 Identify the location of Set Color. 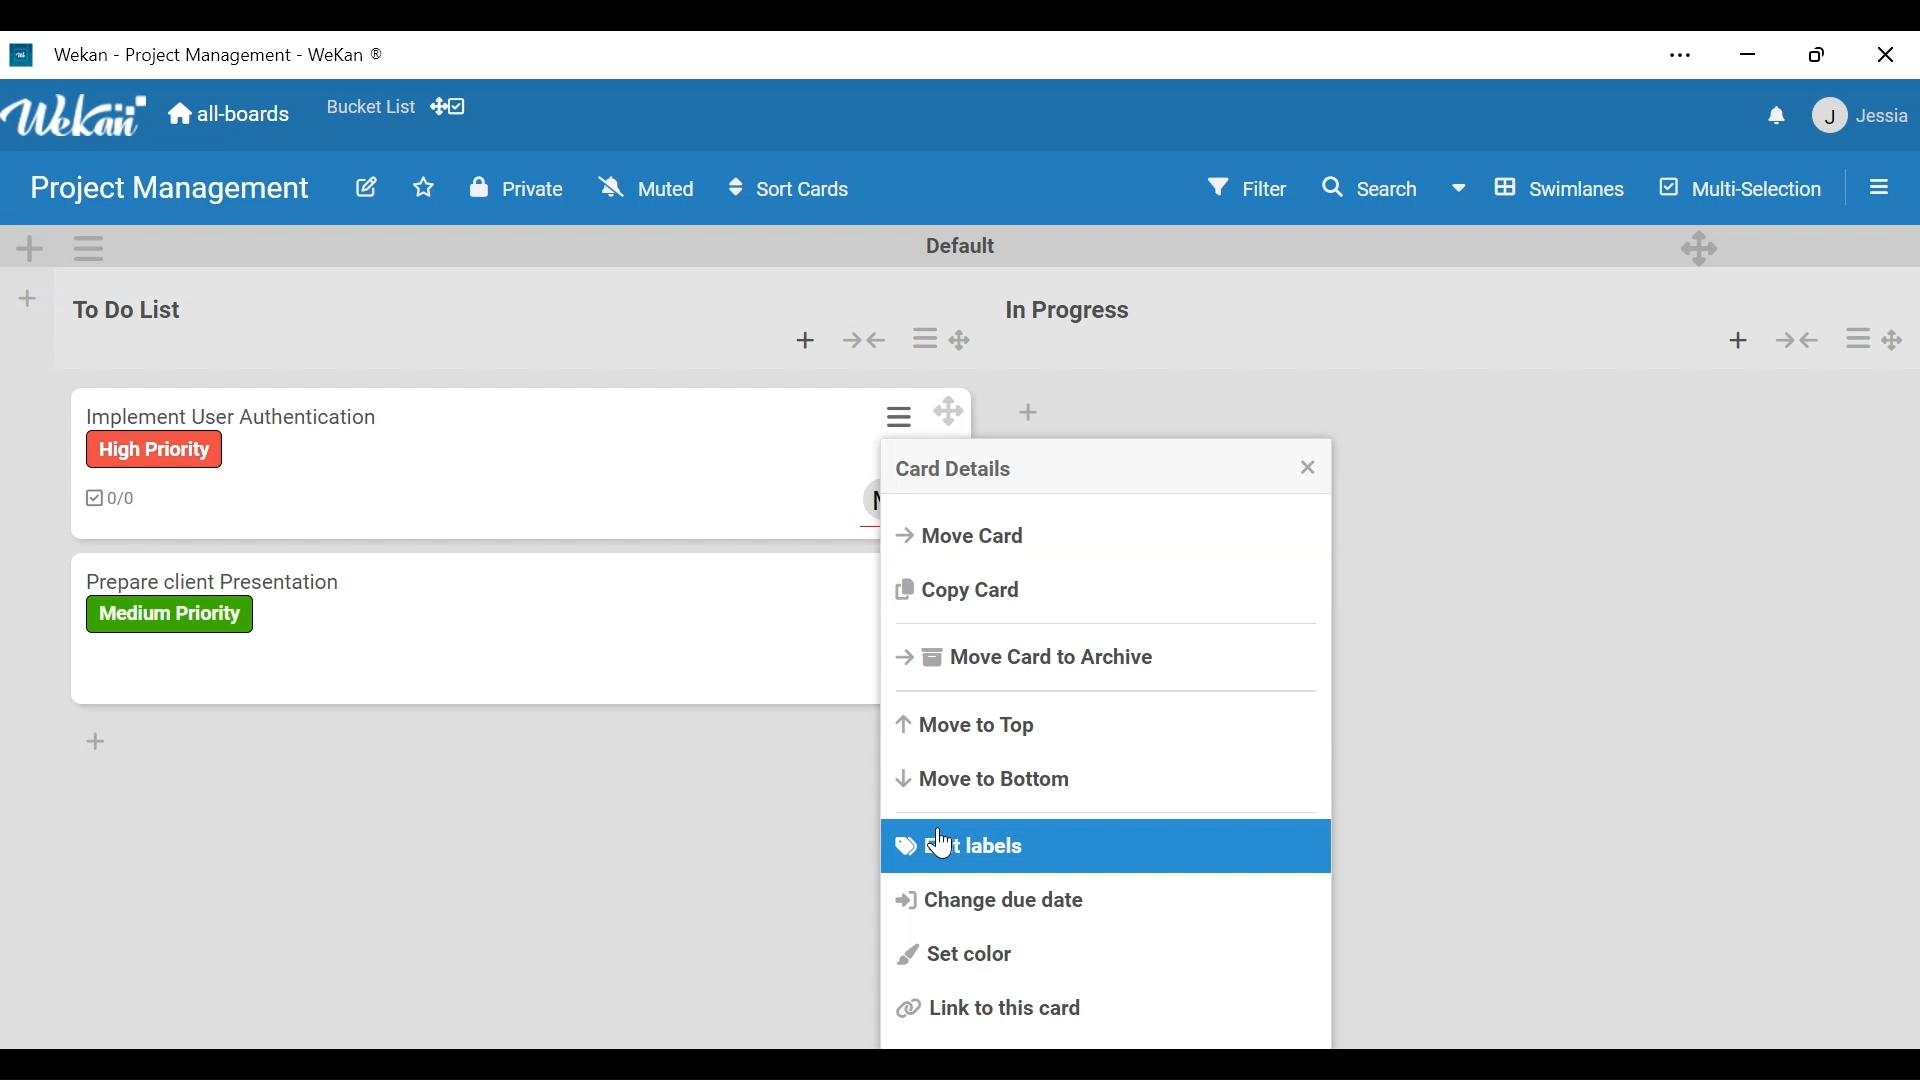
(1106, 951).